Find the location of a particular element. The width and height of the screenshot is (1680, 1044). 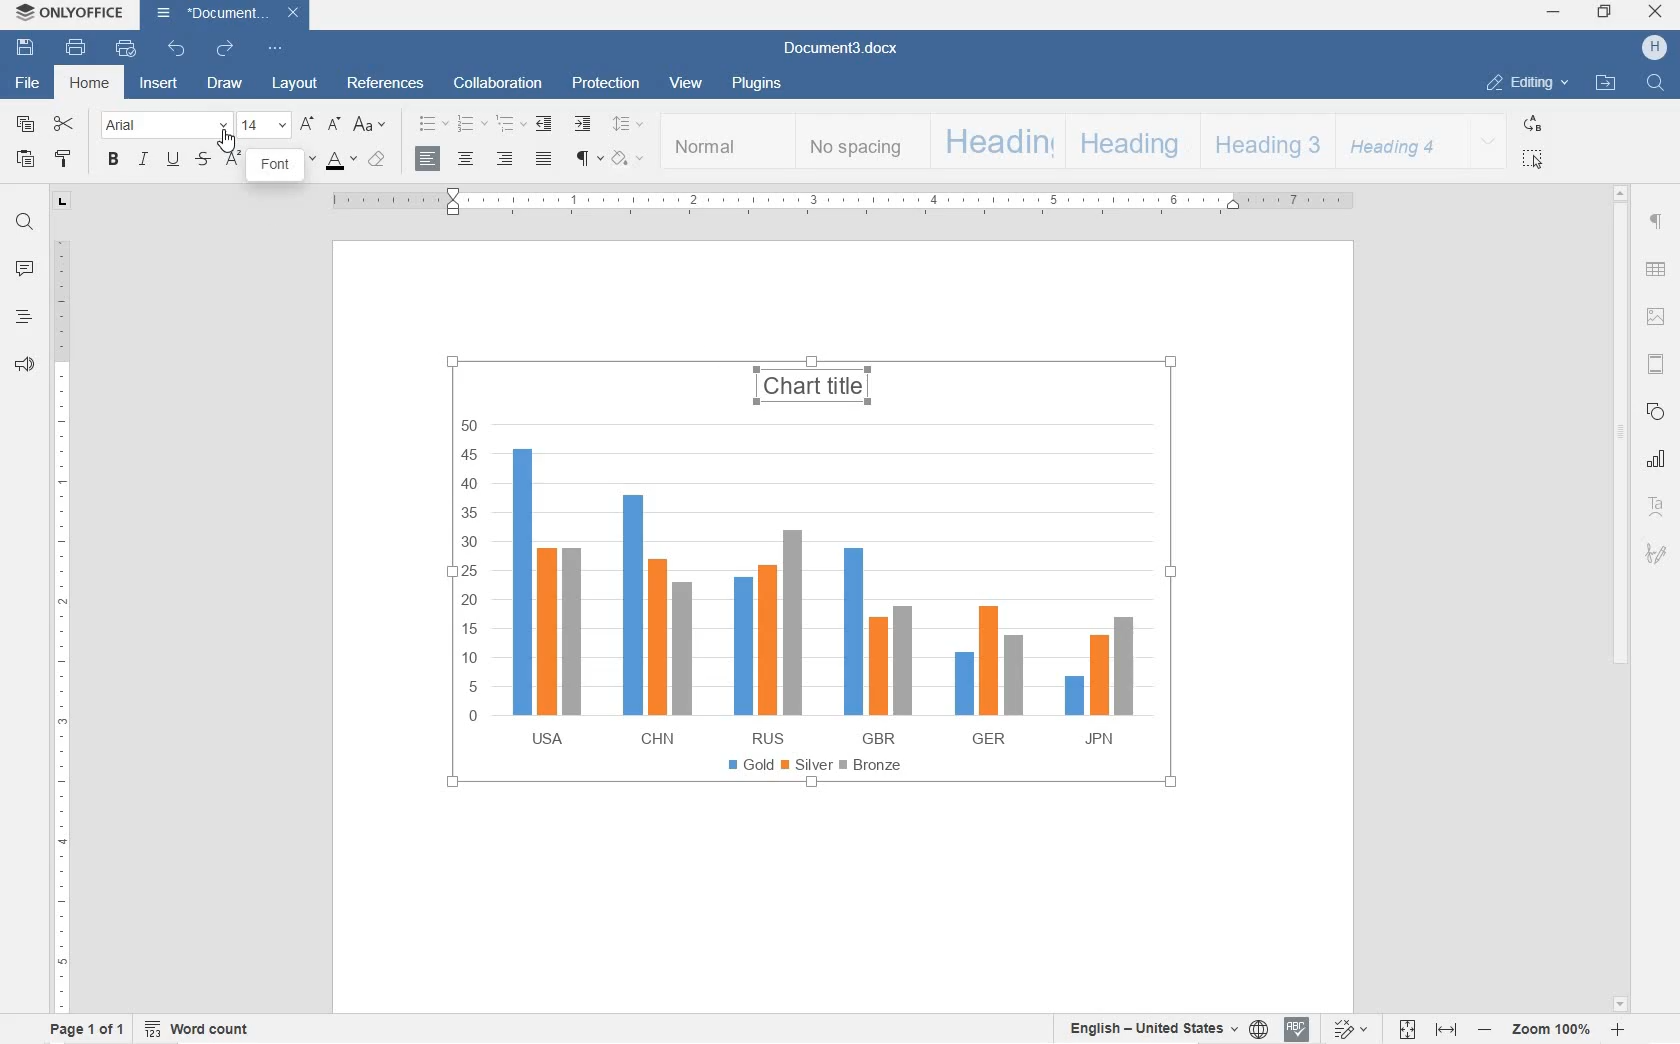

SUPERSCRIPT is located at coordinates (232, 161).